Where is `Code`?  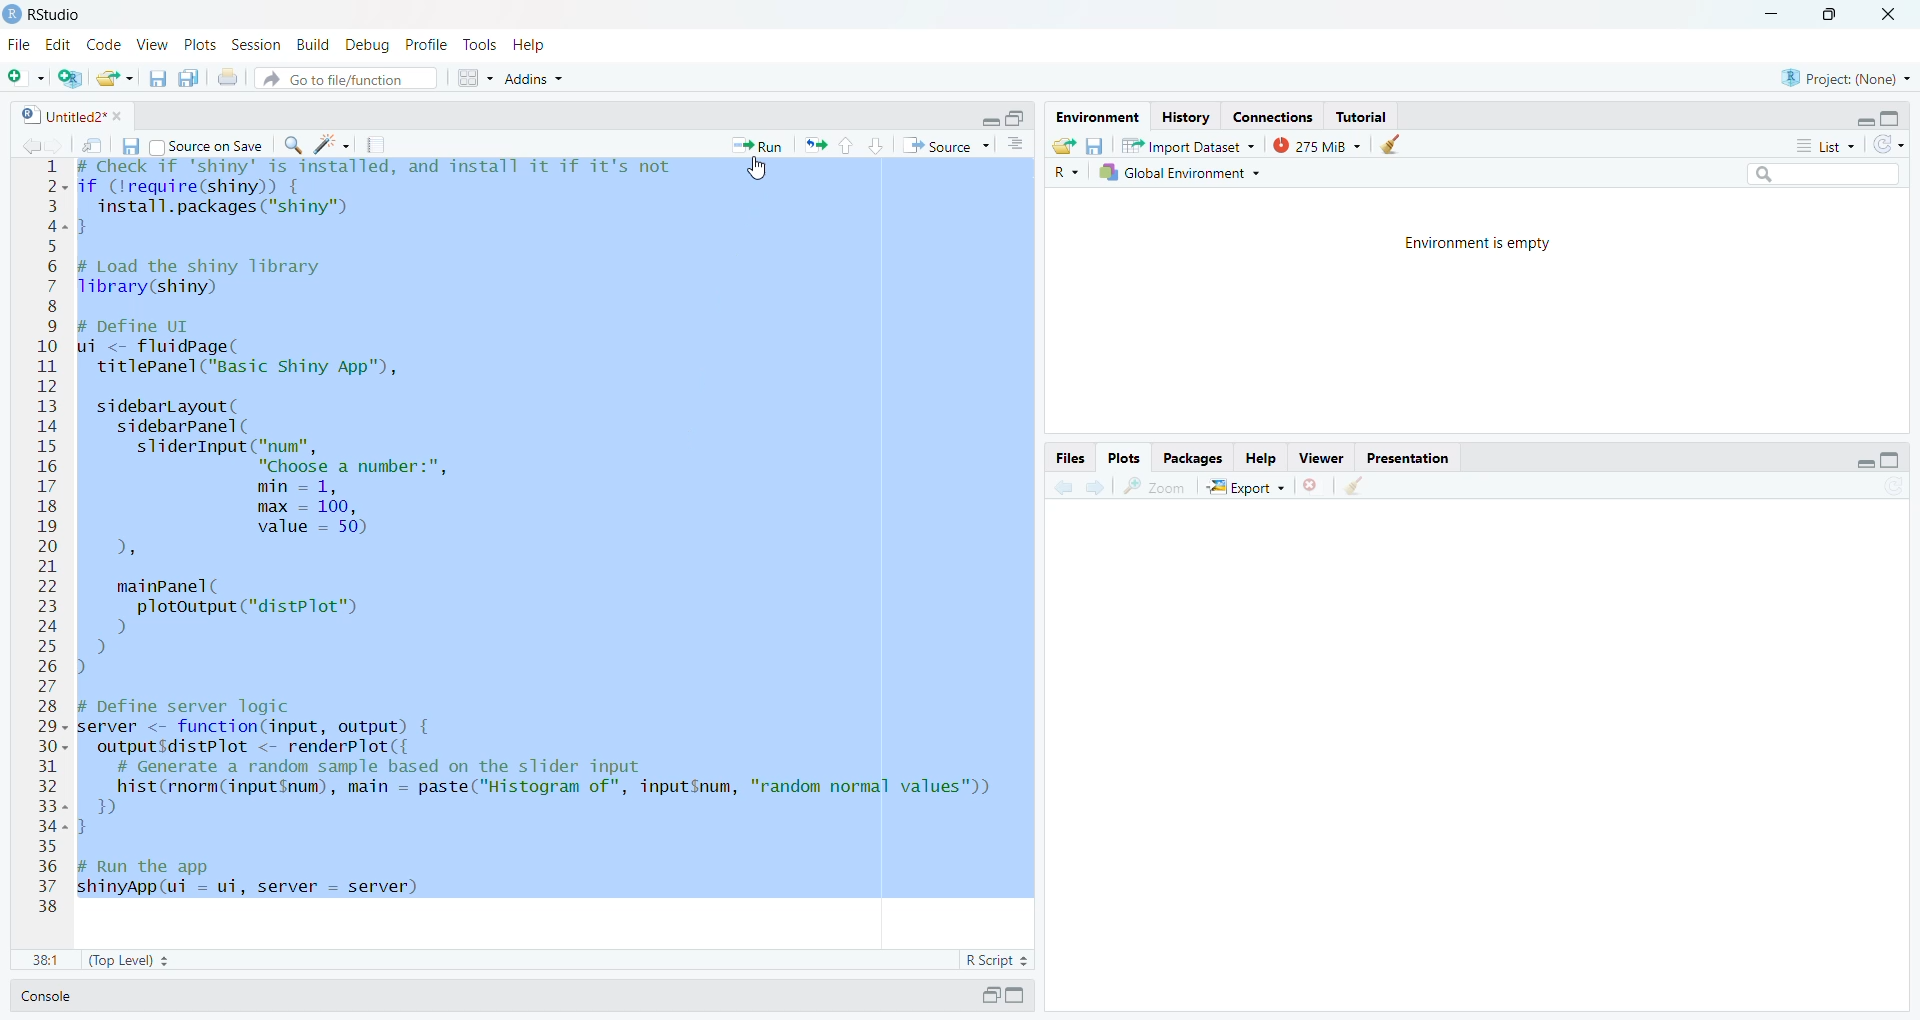
Code is located at coordinates (105, 44).